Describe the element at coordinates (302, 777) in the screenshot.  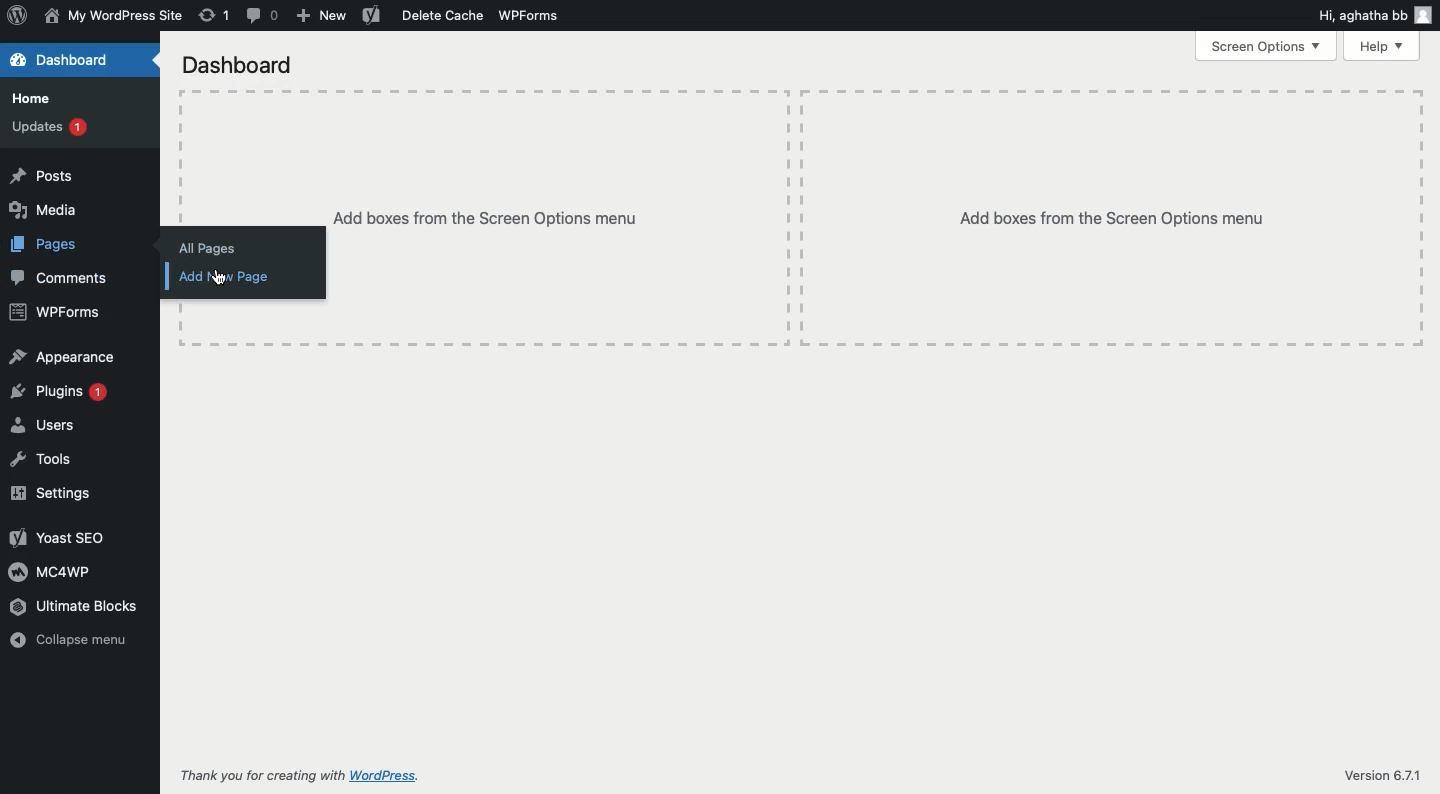
I see `Thank you for creating with WordPress` at that location.